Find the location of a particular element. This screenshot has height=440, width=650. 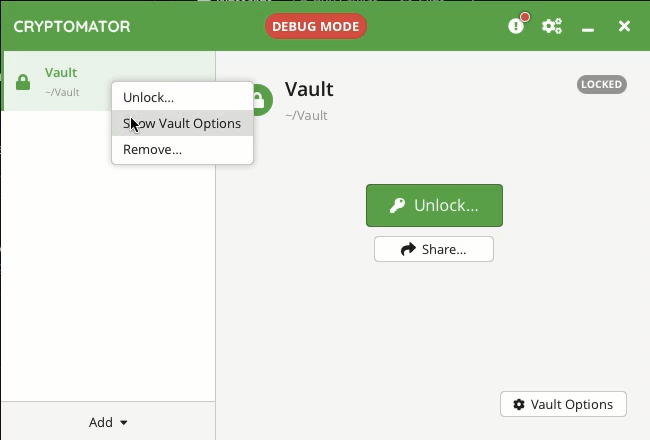

more info is located at coordinates (520, 23).